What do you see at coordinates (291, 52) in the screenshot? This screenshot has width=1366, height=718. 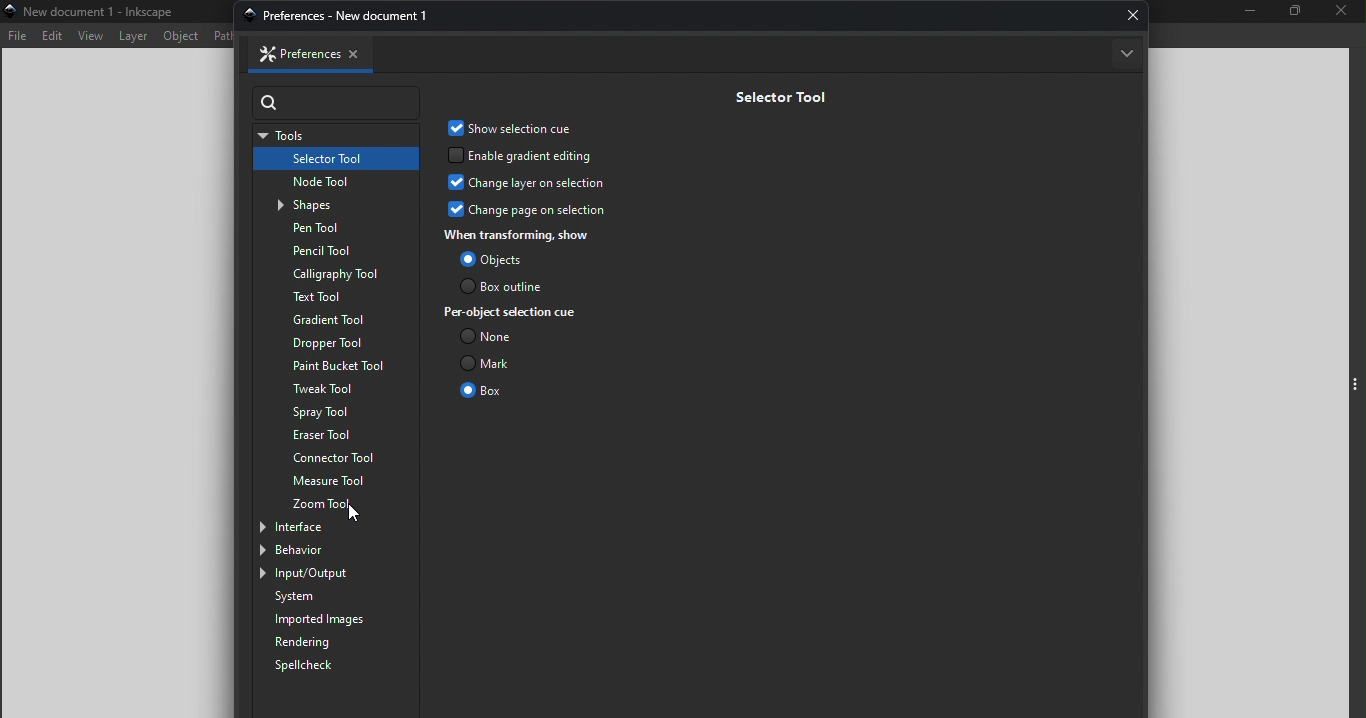 I see `Preferences` at bounding box center [291, 52].